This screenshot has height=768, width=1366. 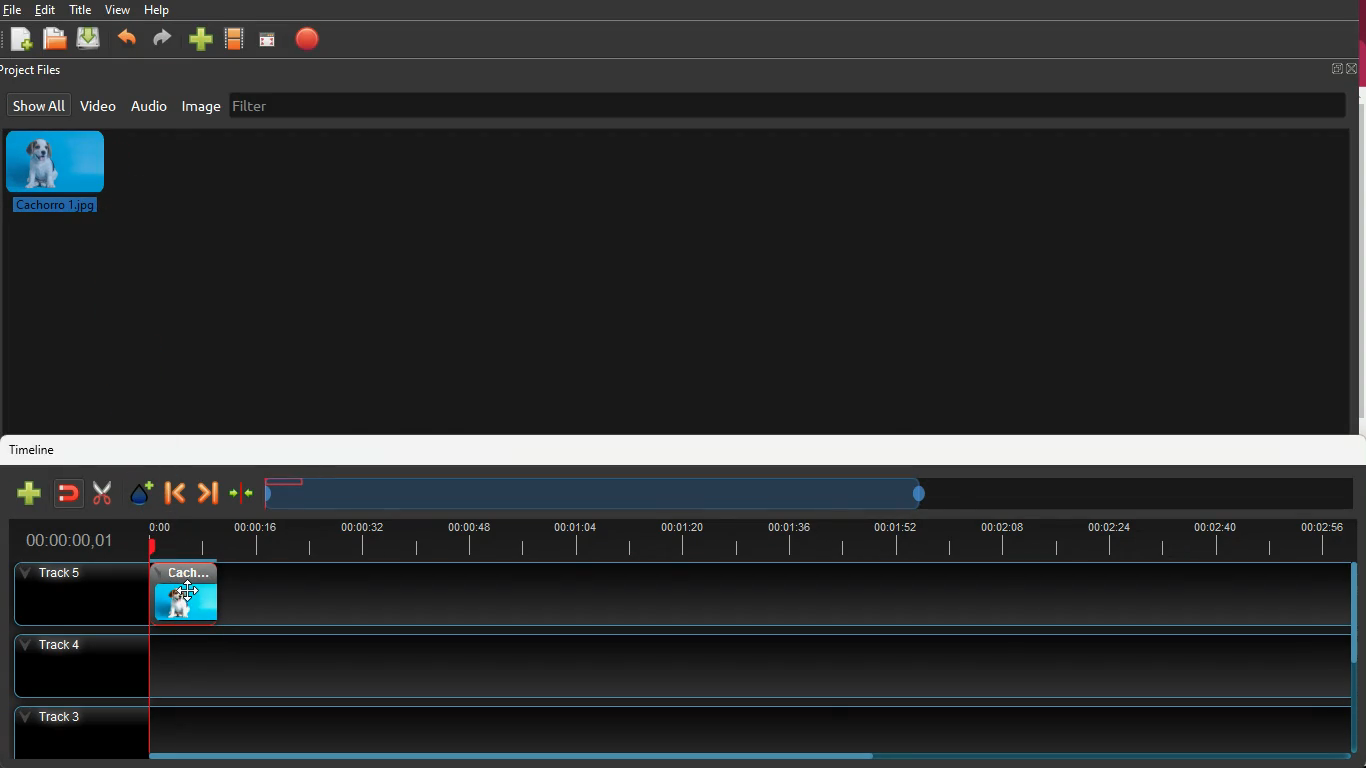 I want to click on project files, so click(x=34, y=71).